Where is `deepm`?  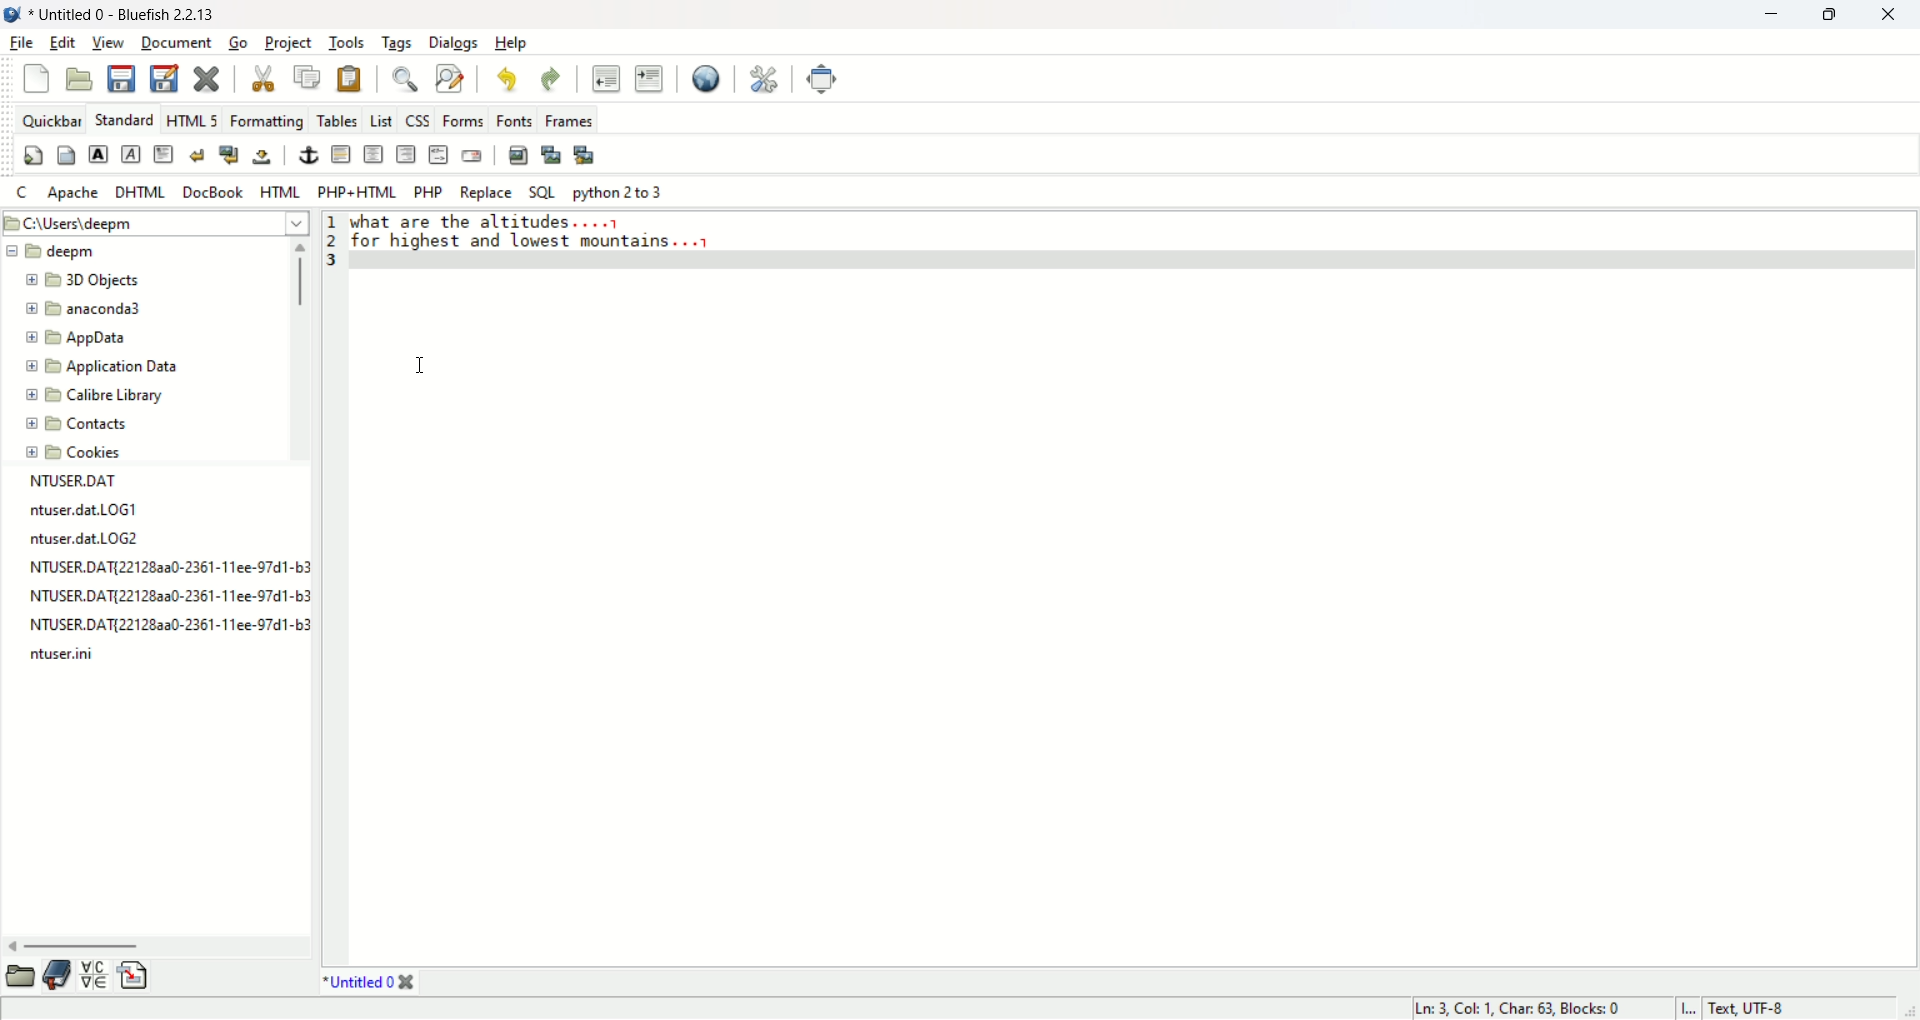
deepm is located at coordinates (54, 250).